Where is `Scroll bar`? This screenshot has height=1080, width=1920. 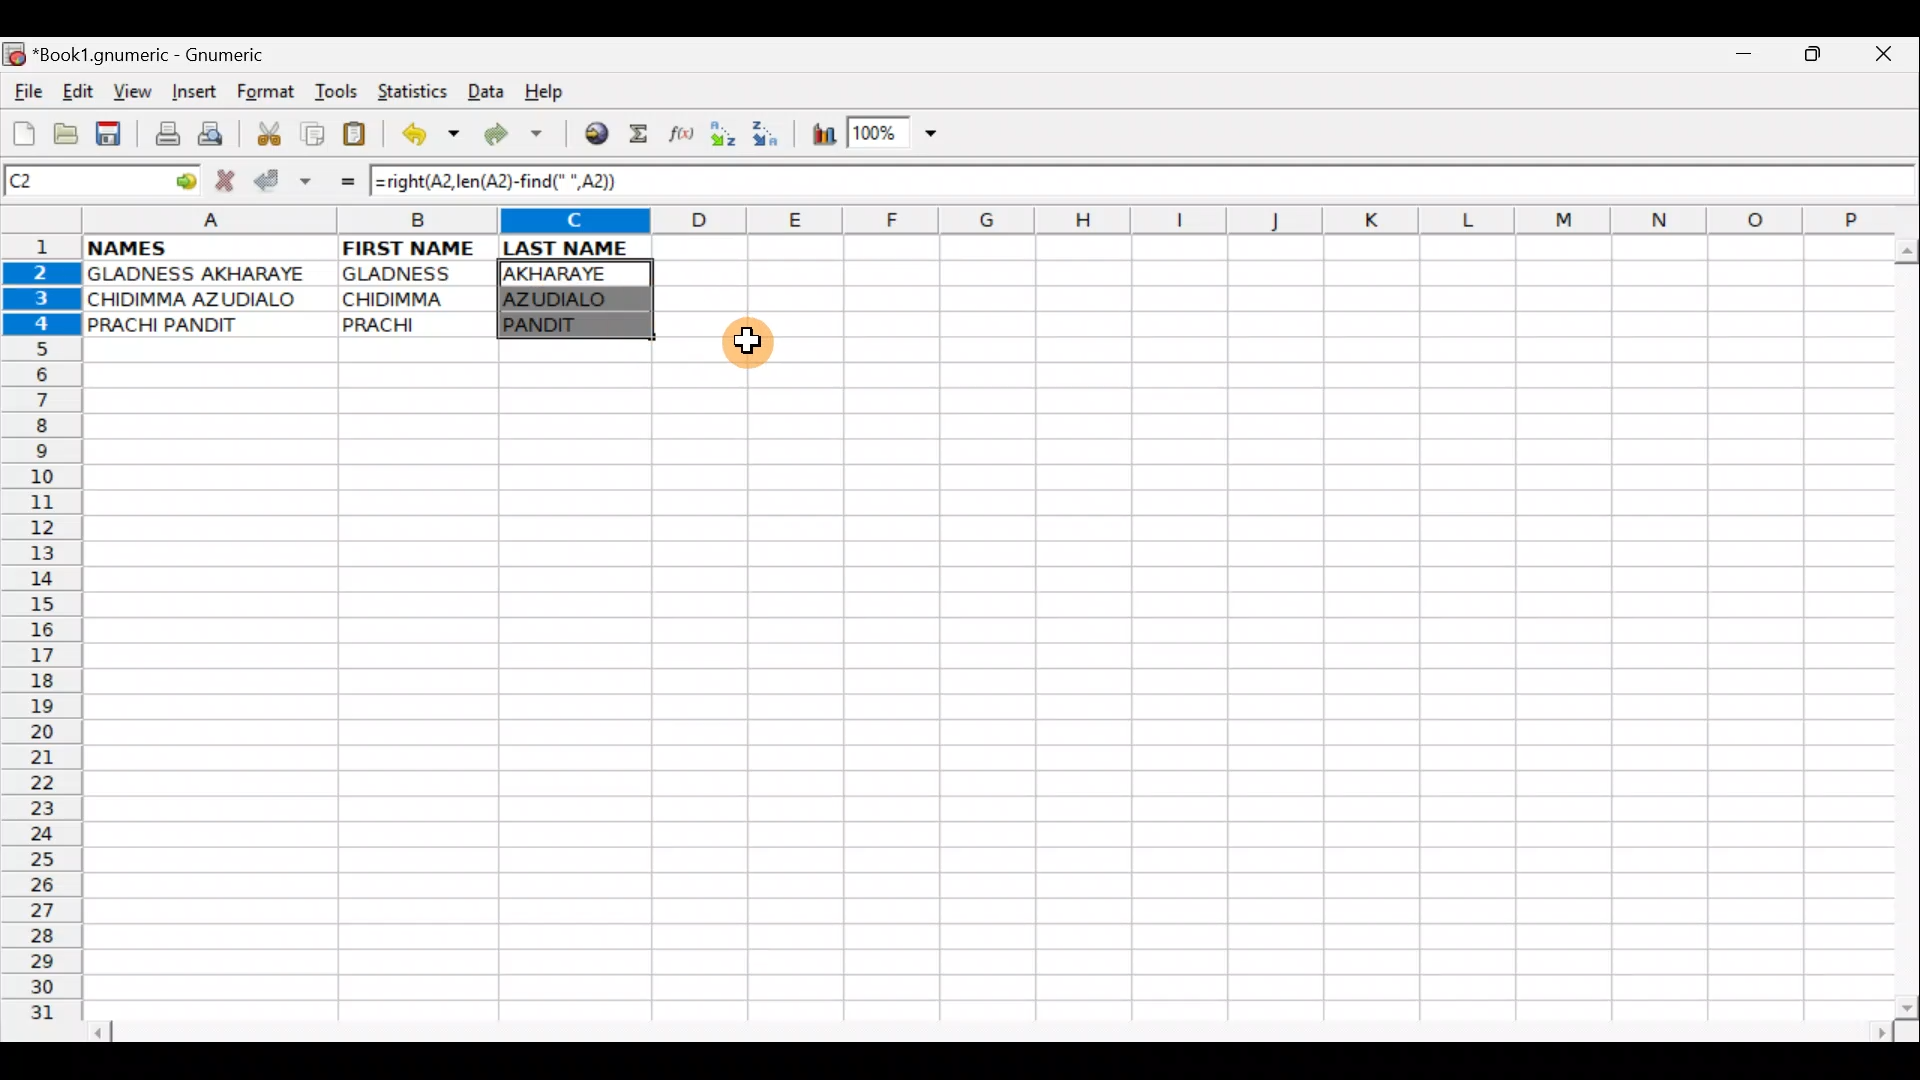
Scroll bar is located at coordinates (1902, 624).